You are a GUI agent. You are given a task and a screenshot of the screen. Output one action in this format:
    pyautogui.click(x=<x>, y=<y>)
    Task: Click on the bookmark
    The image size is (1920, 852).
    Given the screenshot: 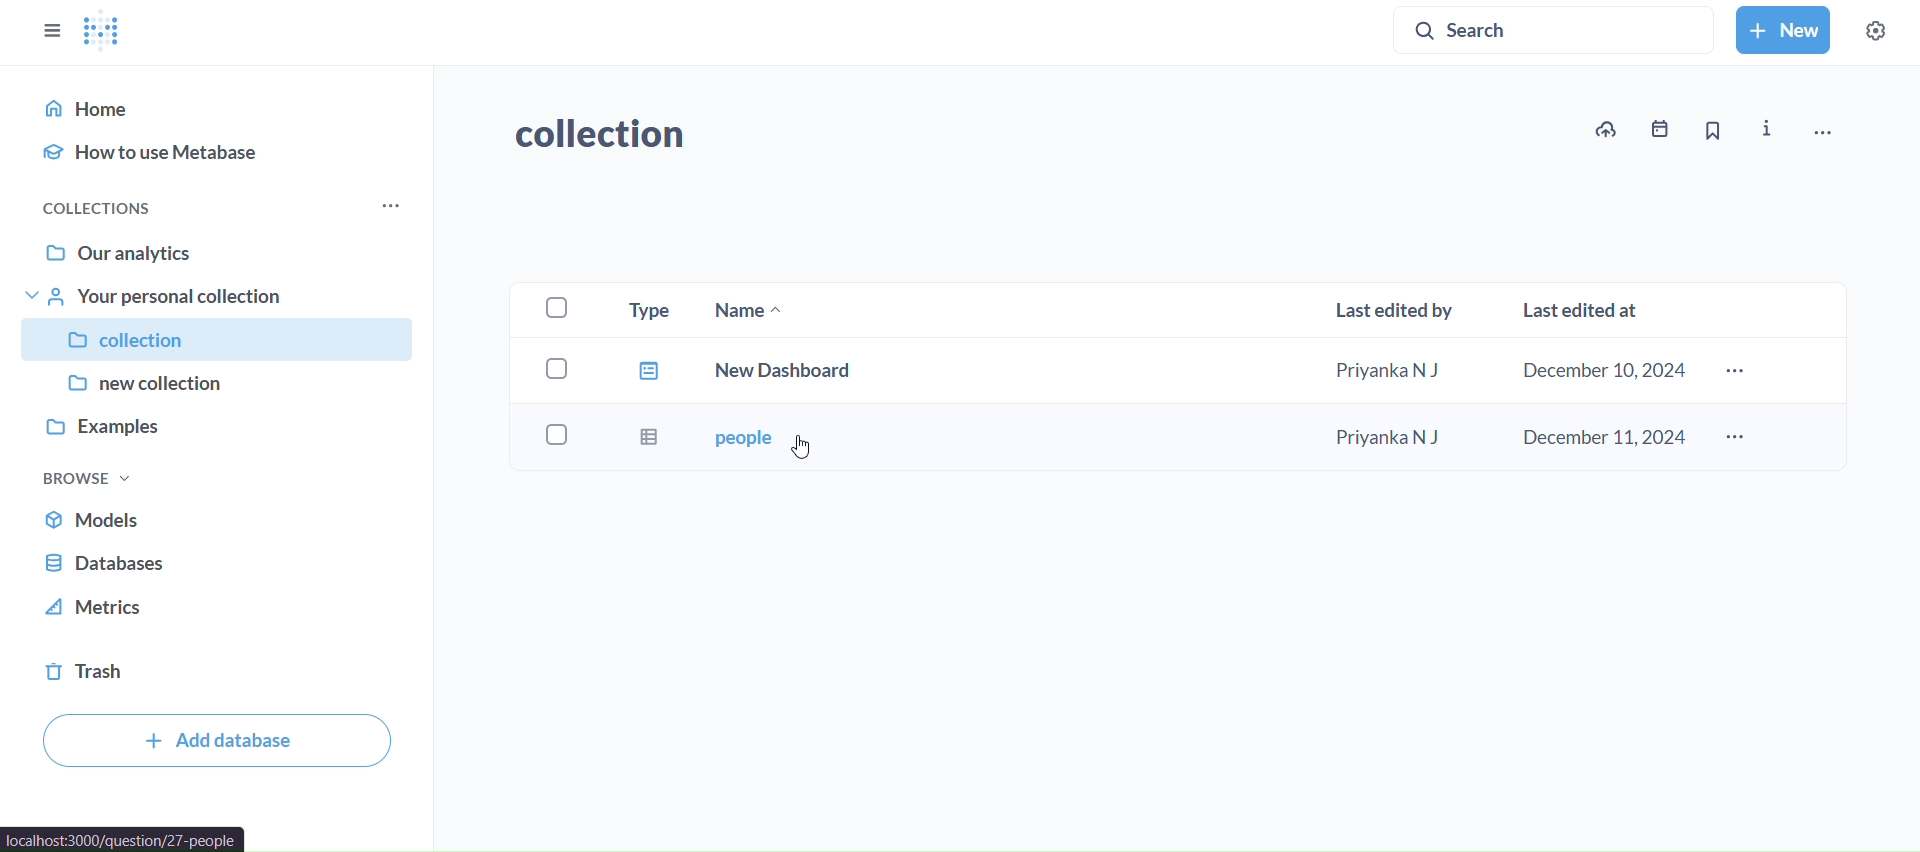 What is the action you would take?
    pyautogui.click(x=1707, y=129)
    